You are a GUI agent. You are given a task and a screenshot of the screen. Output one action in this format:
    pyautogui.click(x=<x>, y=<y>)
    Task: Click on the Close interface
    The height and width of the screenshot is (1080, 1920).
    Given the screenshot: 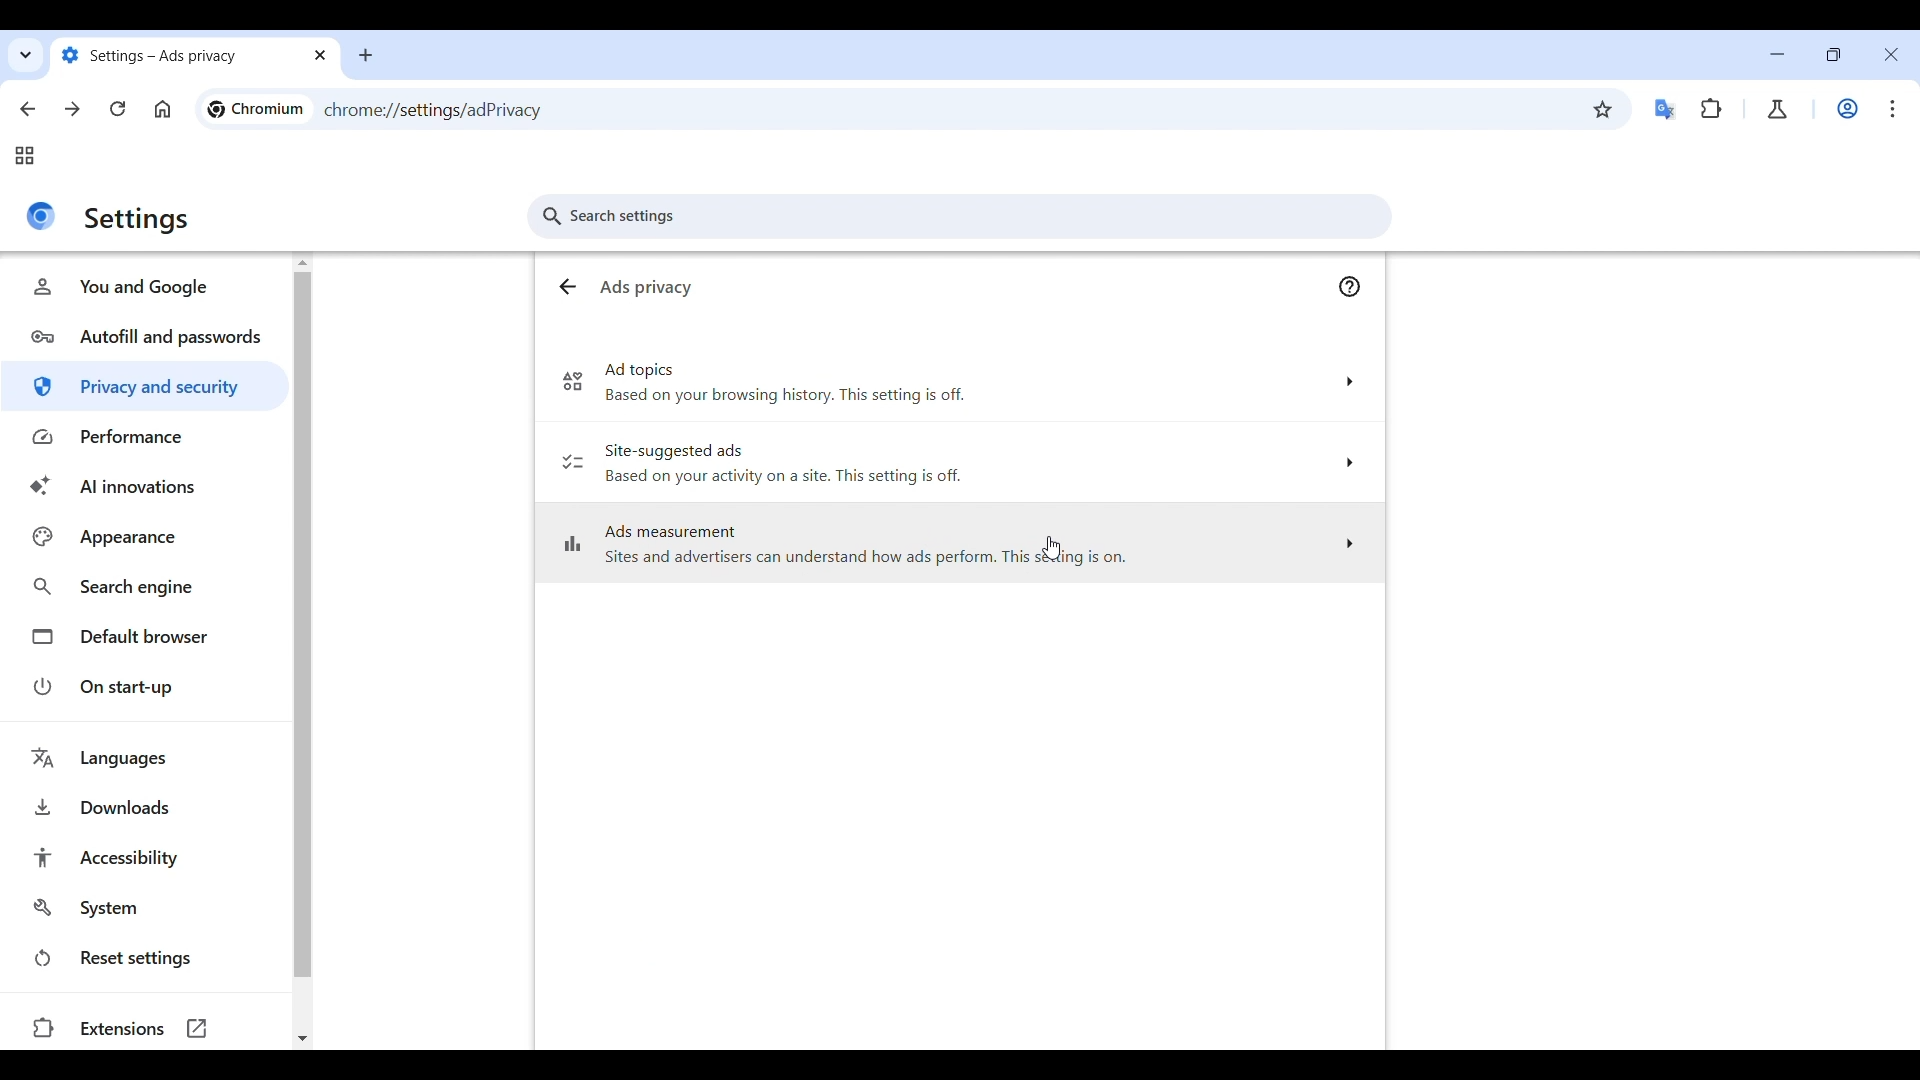 What is the action you would take?
    pyautogui.click(x=1892, y=54)
    